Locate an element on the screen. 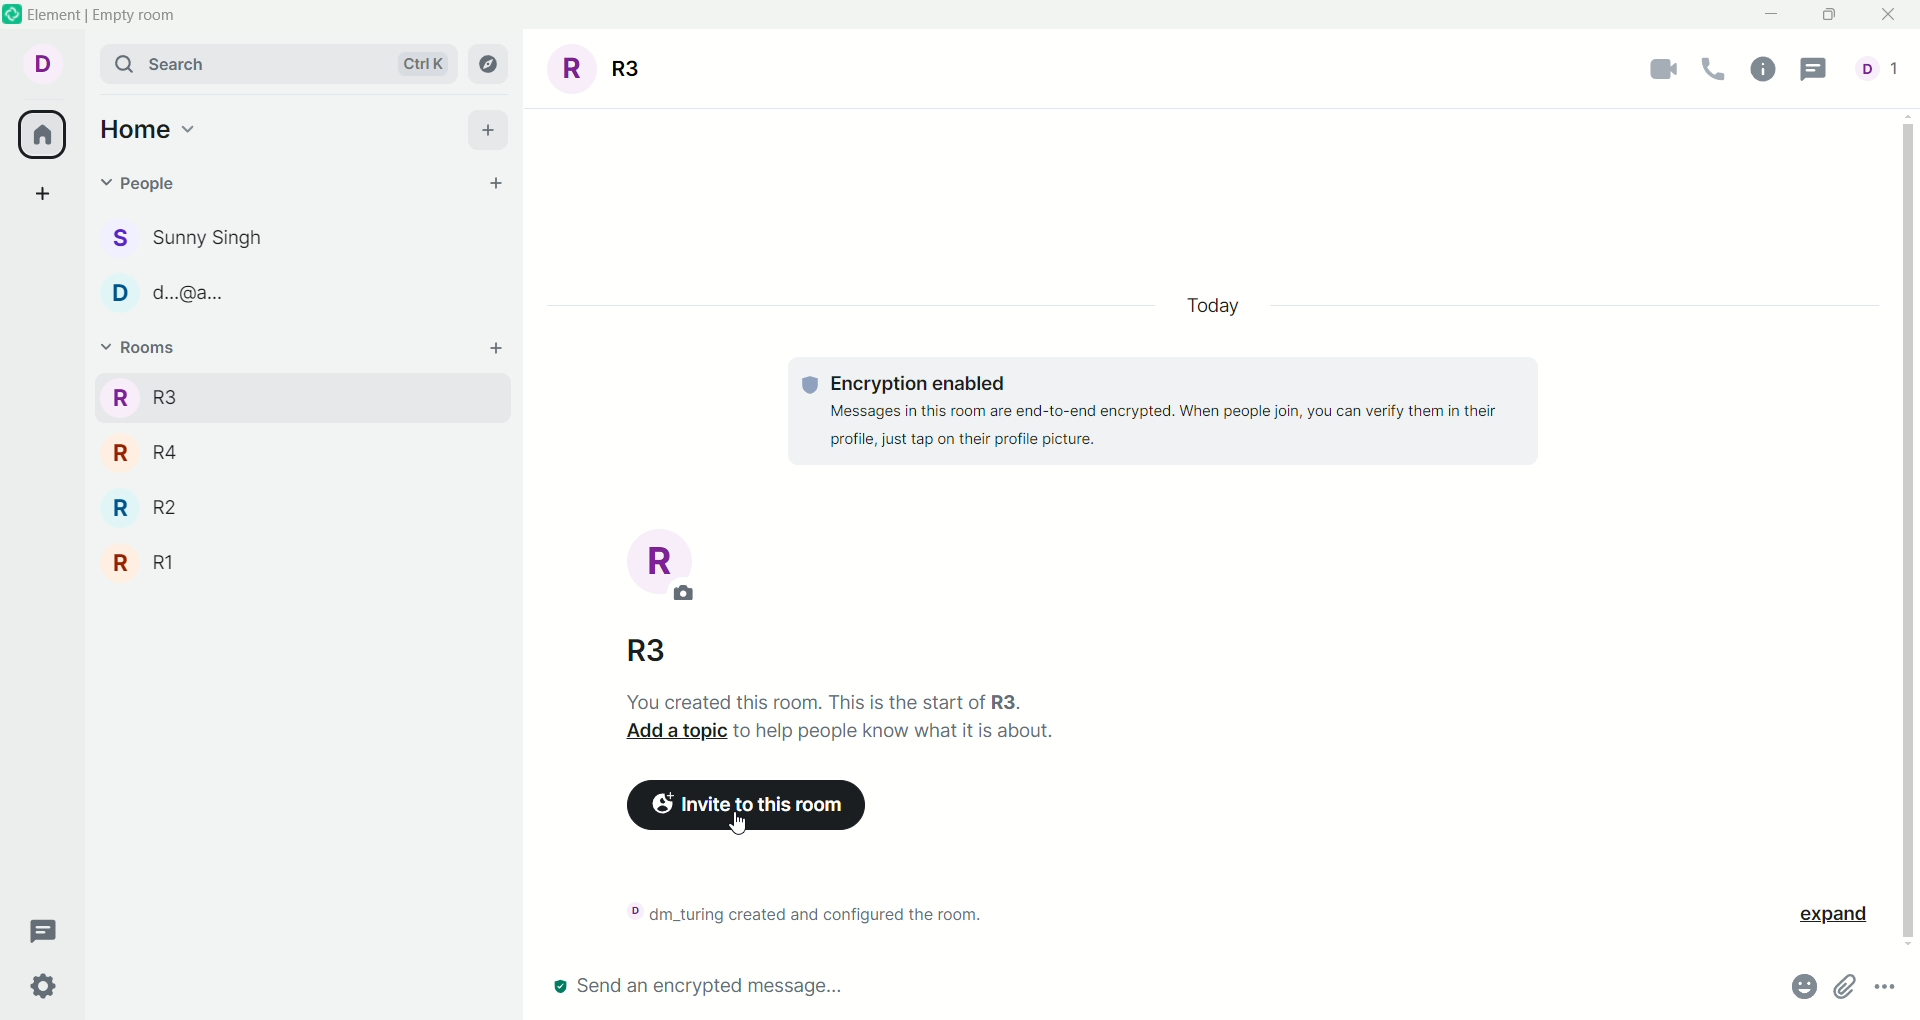  today is located at coordinates (1223, 299).